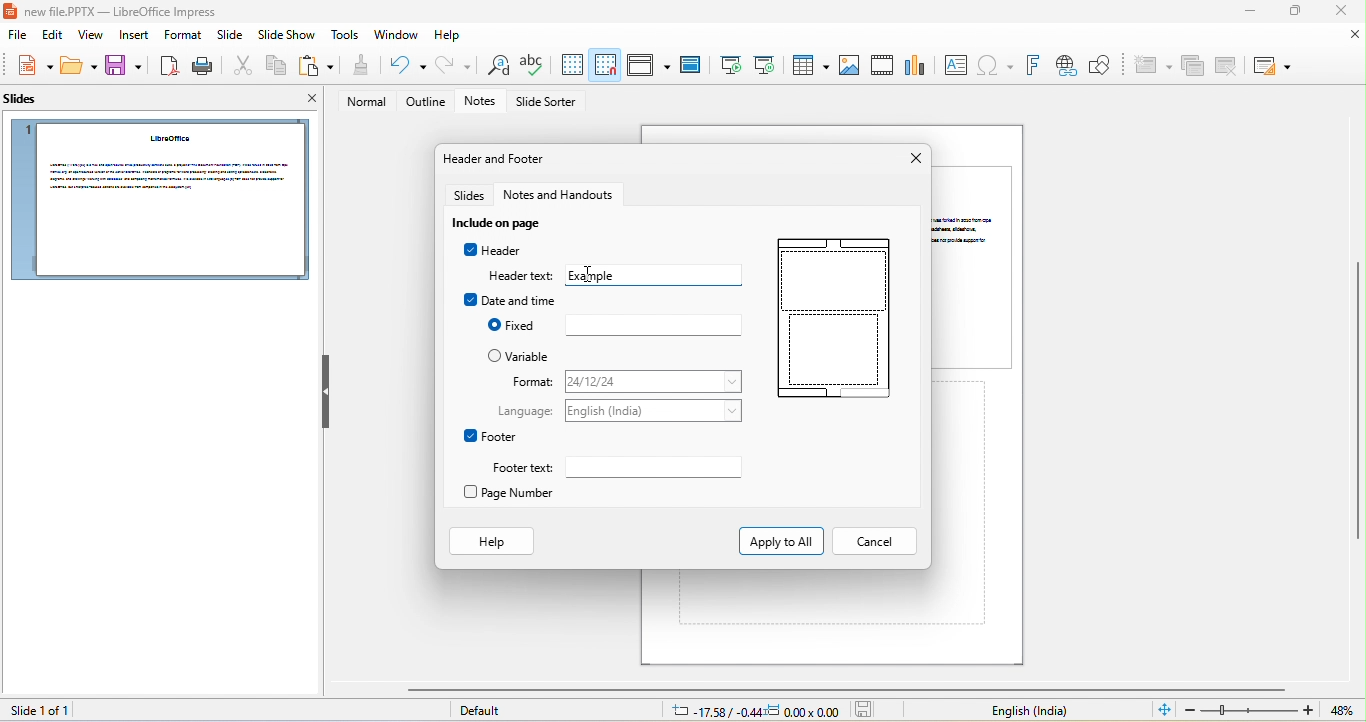 The height and width of the screenshot is (722, 1366). Describe the element at coordinates (1101, 66) in the screenshot. I see `how draw function` at that location.